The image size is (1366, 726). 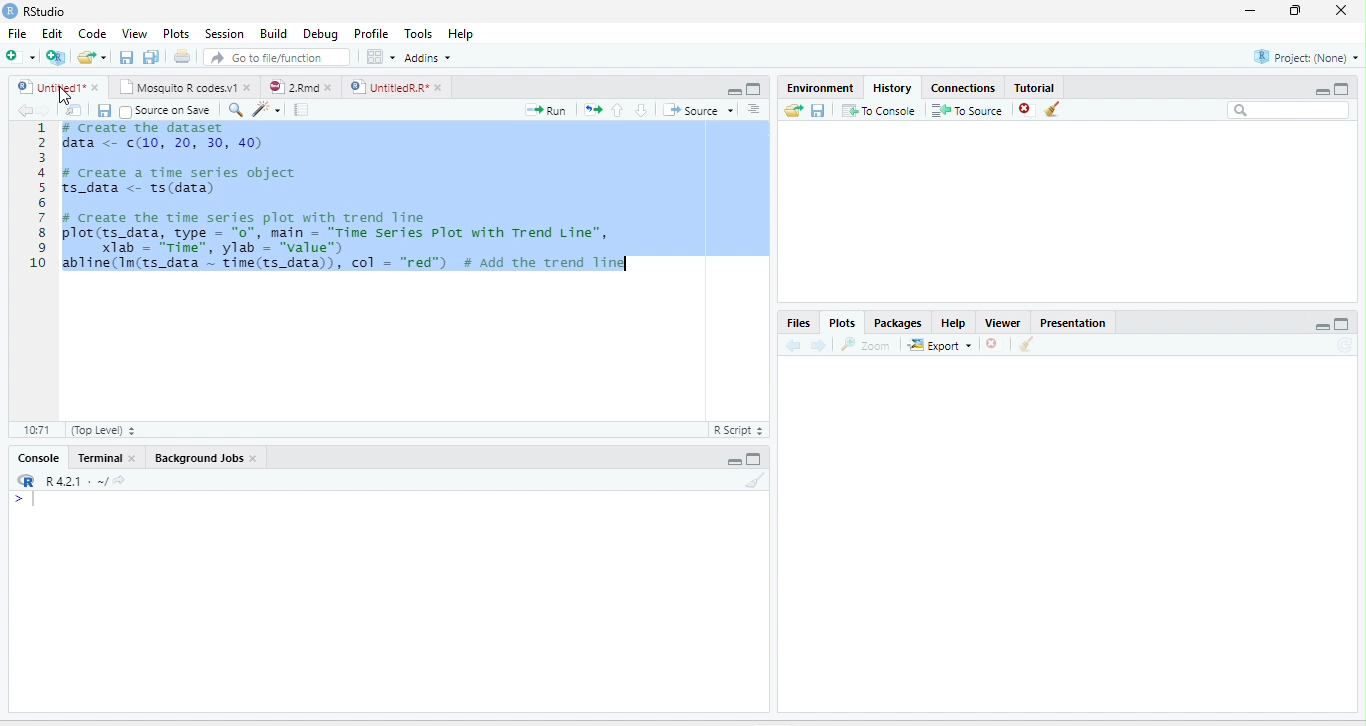 What do you see at coordinates (27, 480) in the screenshot?
I see `R` at bounding box center [27, 480].